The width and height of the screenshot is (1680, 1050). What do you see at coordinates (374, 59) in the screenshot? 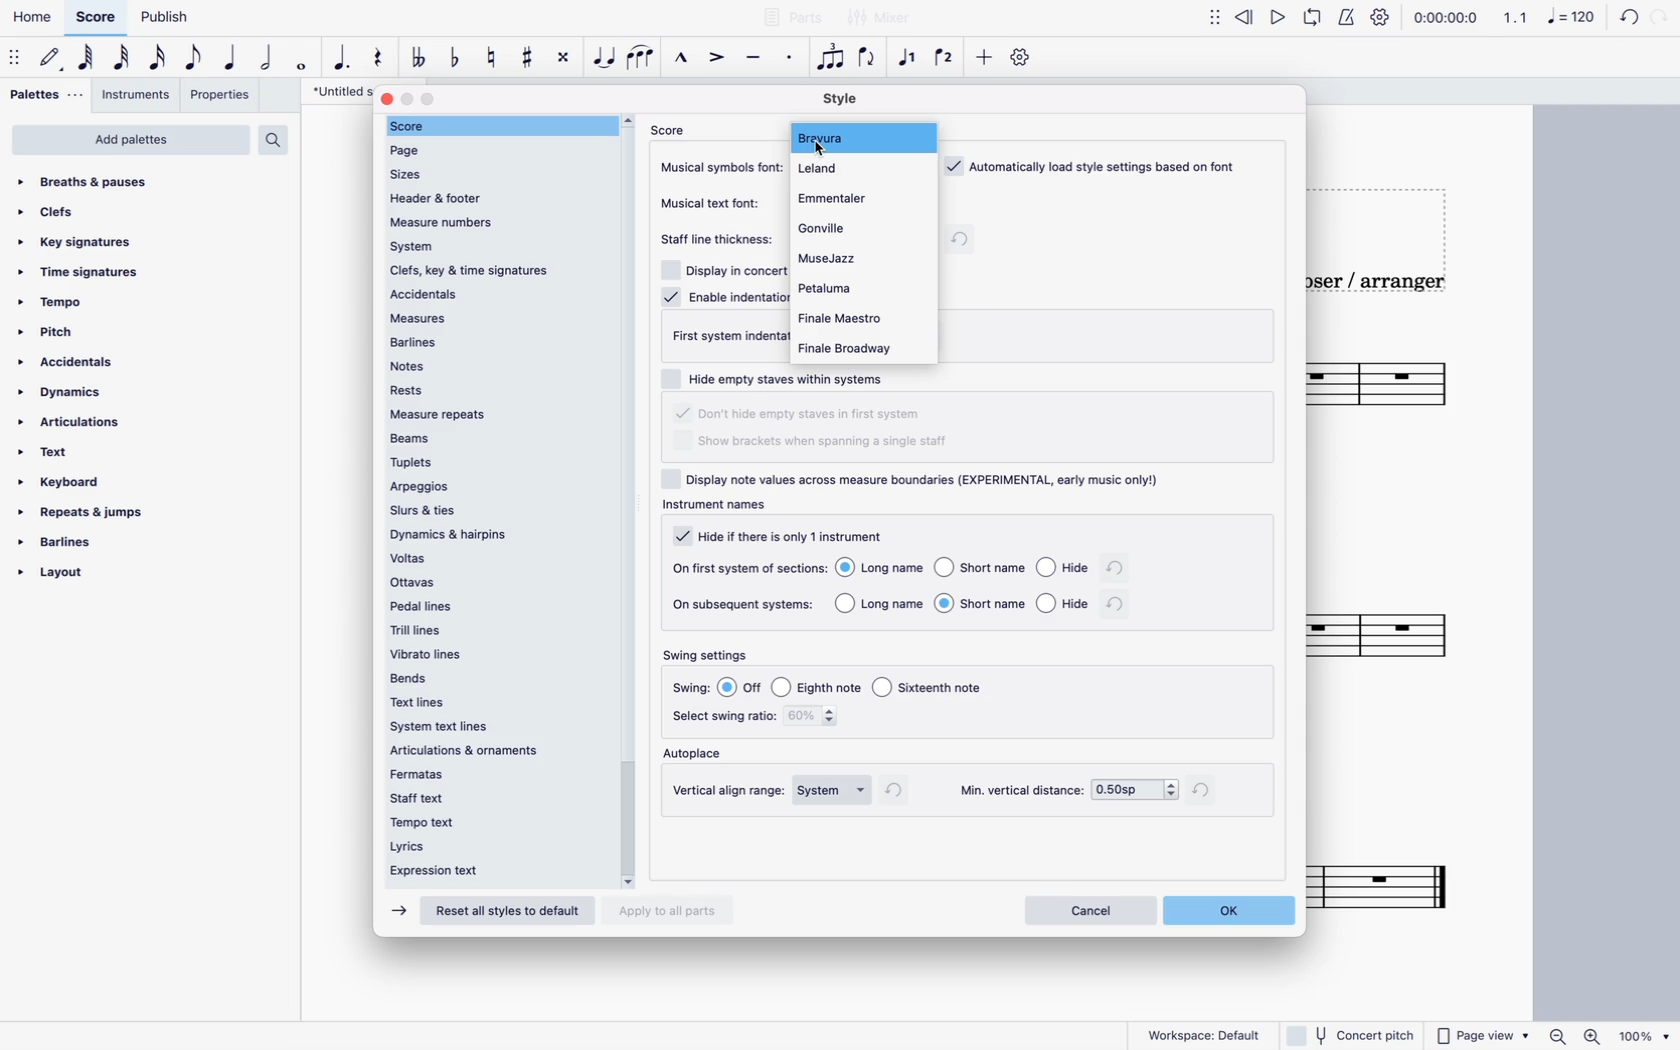
I see `Track` at bounding box center [374, 59].